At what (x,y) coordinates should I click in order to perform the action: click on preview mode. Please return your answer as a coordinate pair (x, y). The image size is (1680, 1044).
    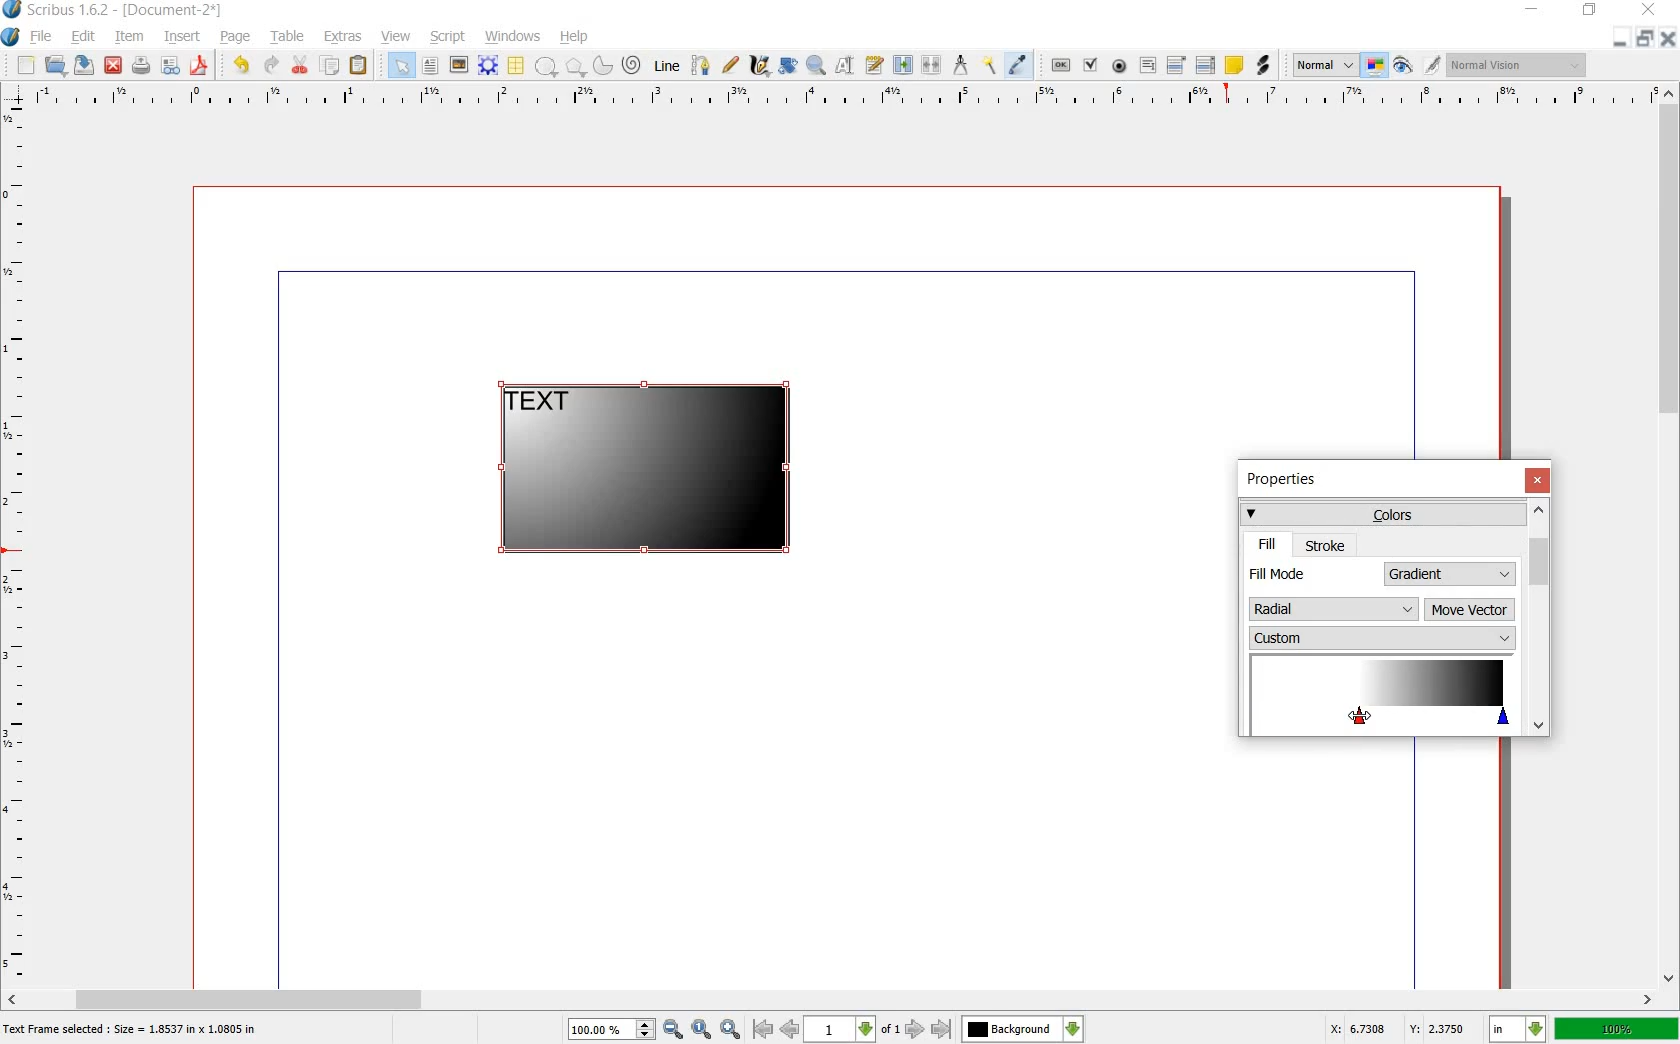
    Looking at the image, I should click on (1403, 65).